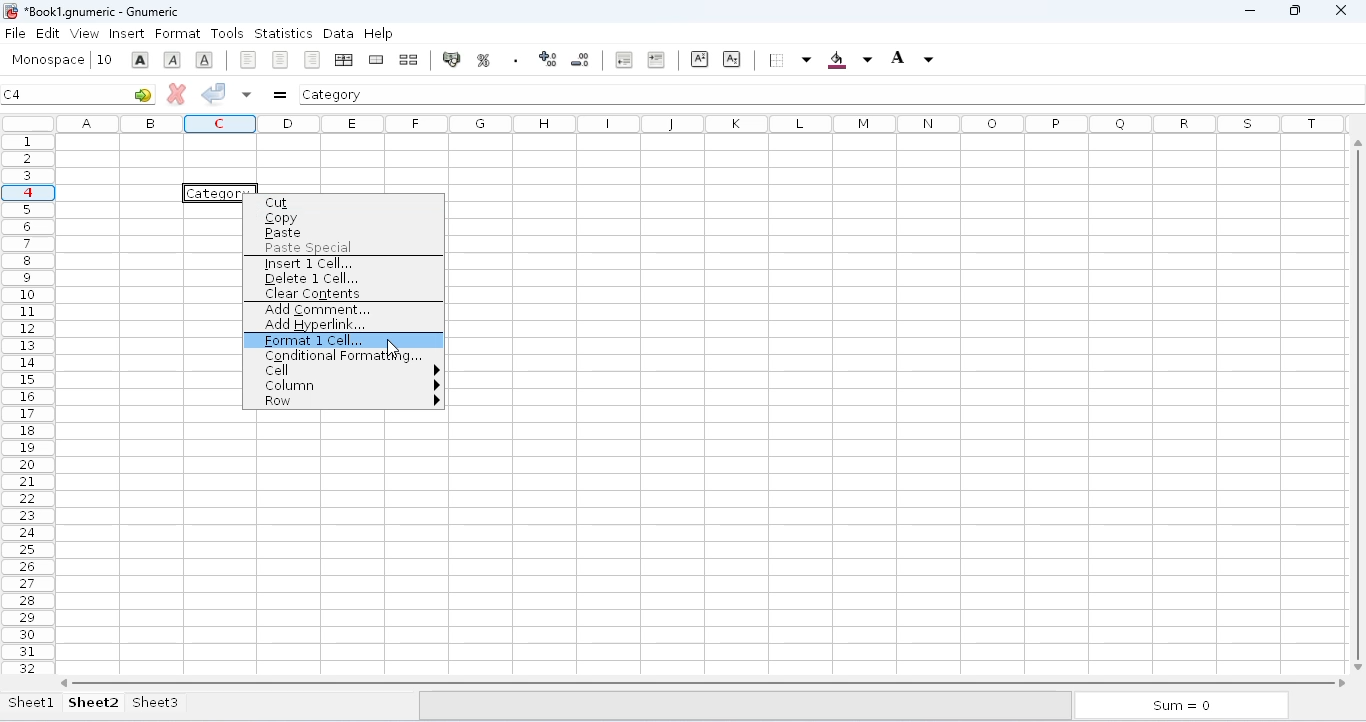 The image size is (1366, 722). I want to click on background, so click(849, 60).